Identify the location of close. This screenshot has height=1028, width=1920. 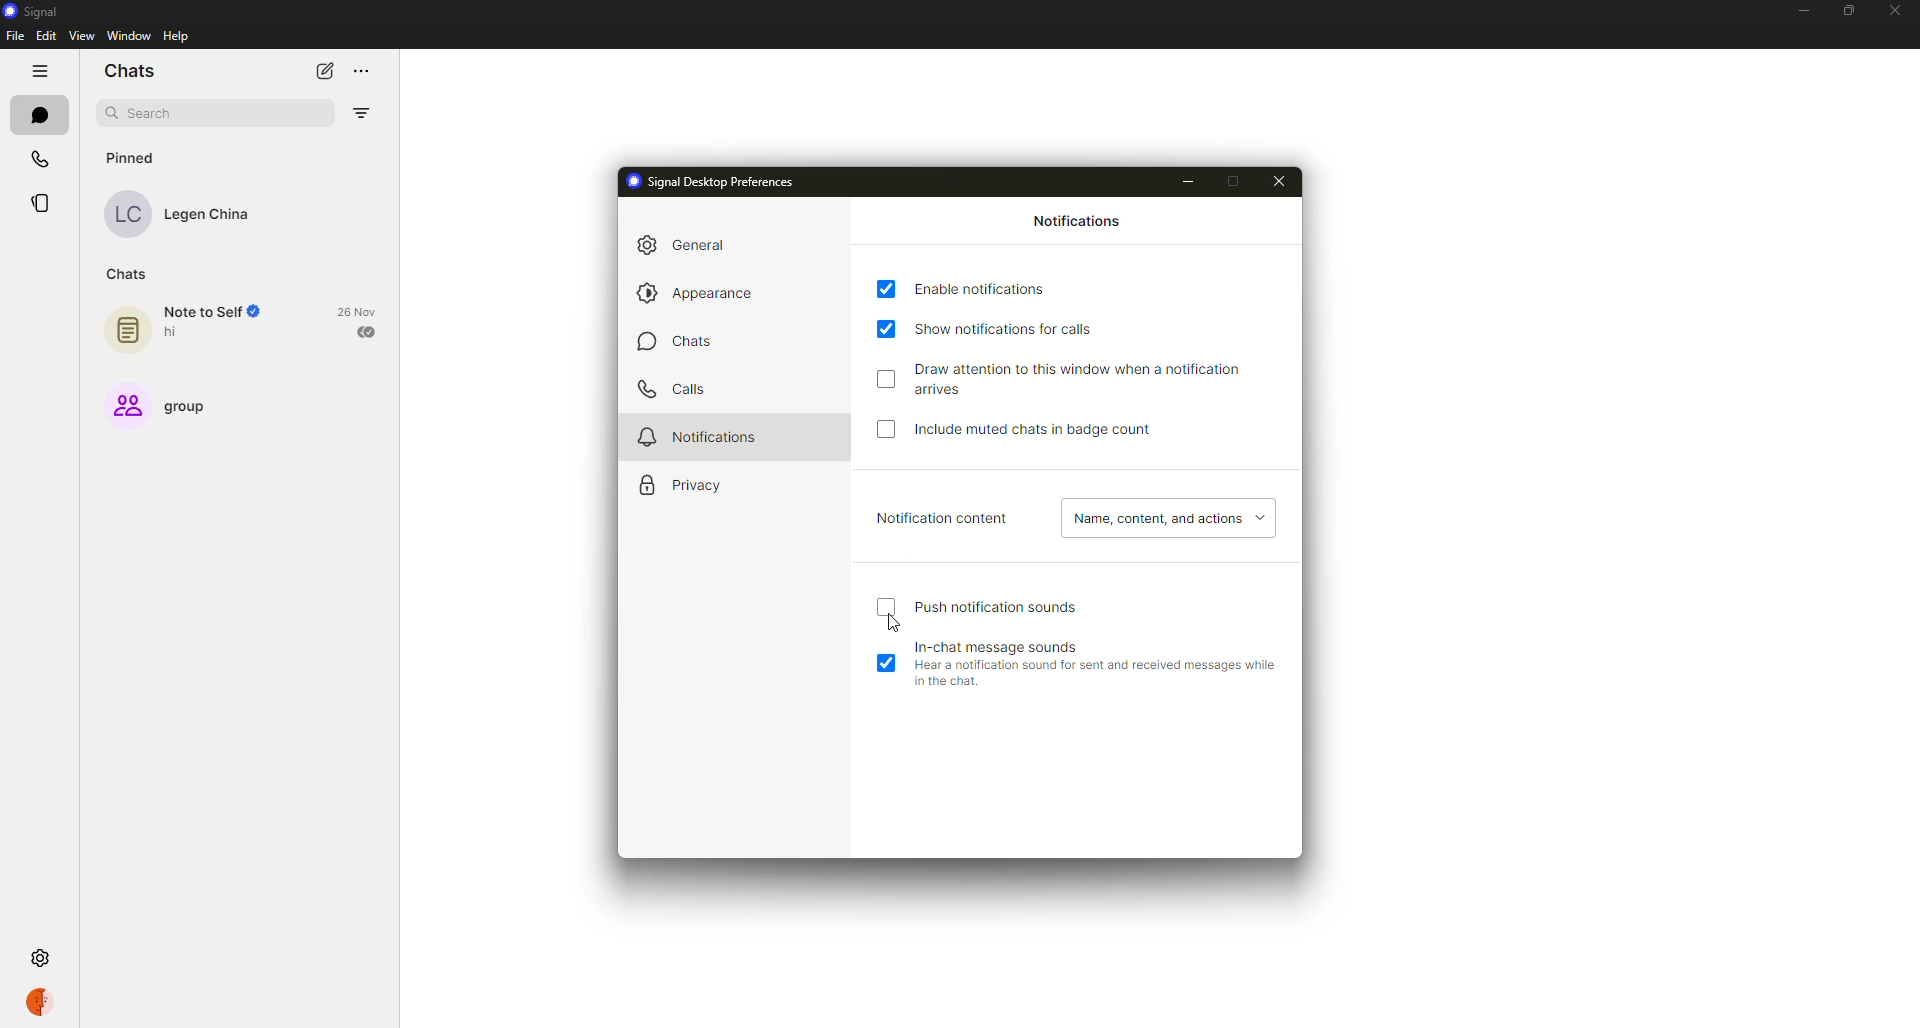
(1894, 10).